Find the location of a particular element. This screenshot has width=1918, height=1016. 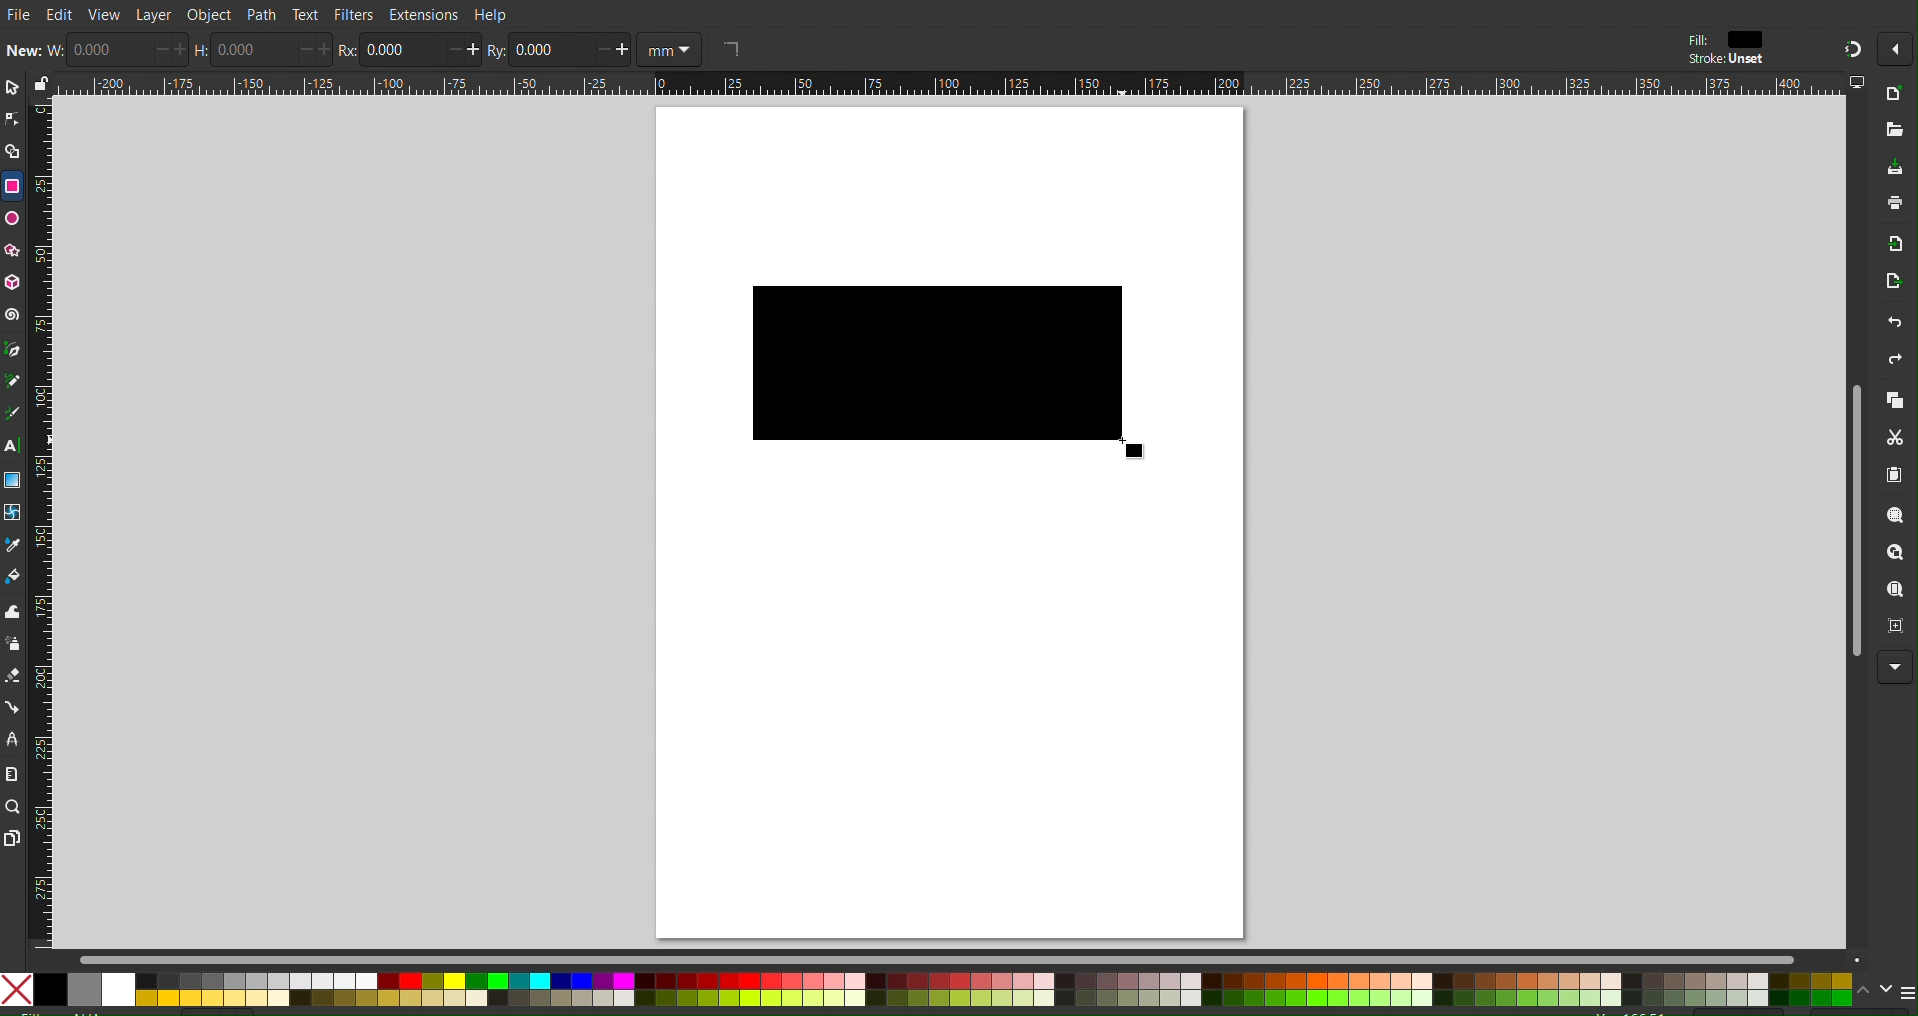

Path is located at coordinates (259, 15).